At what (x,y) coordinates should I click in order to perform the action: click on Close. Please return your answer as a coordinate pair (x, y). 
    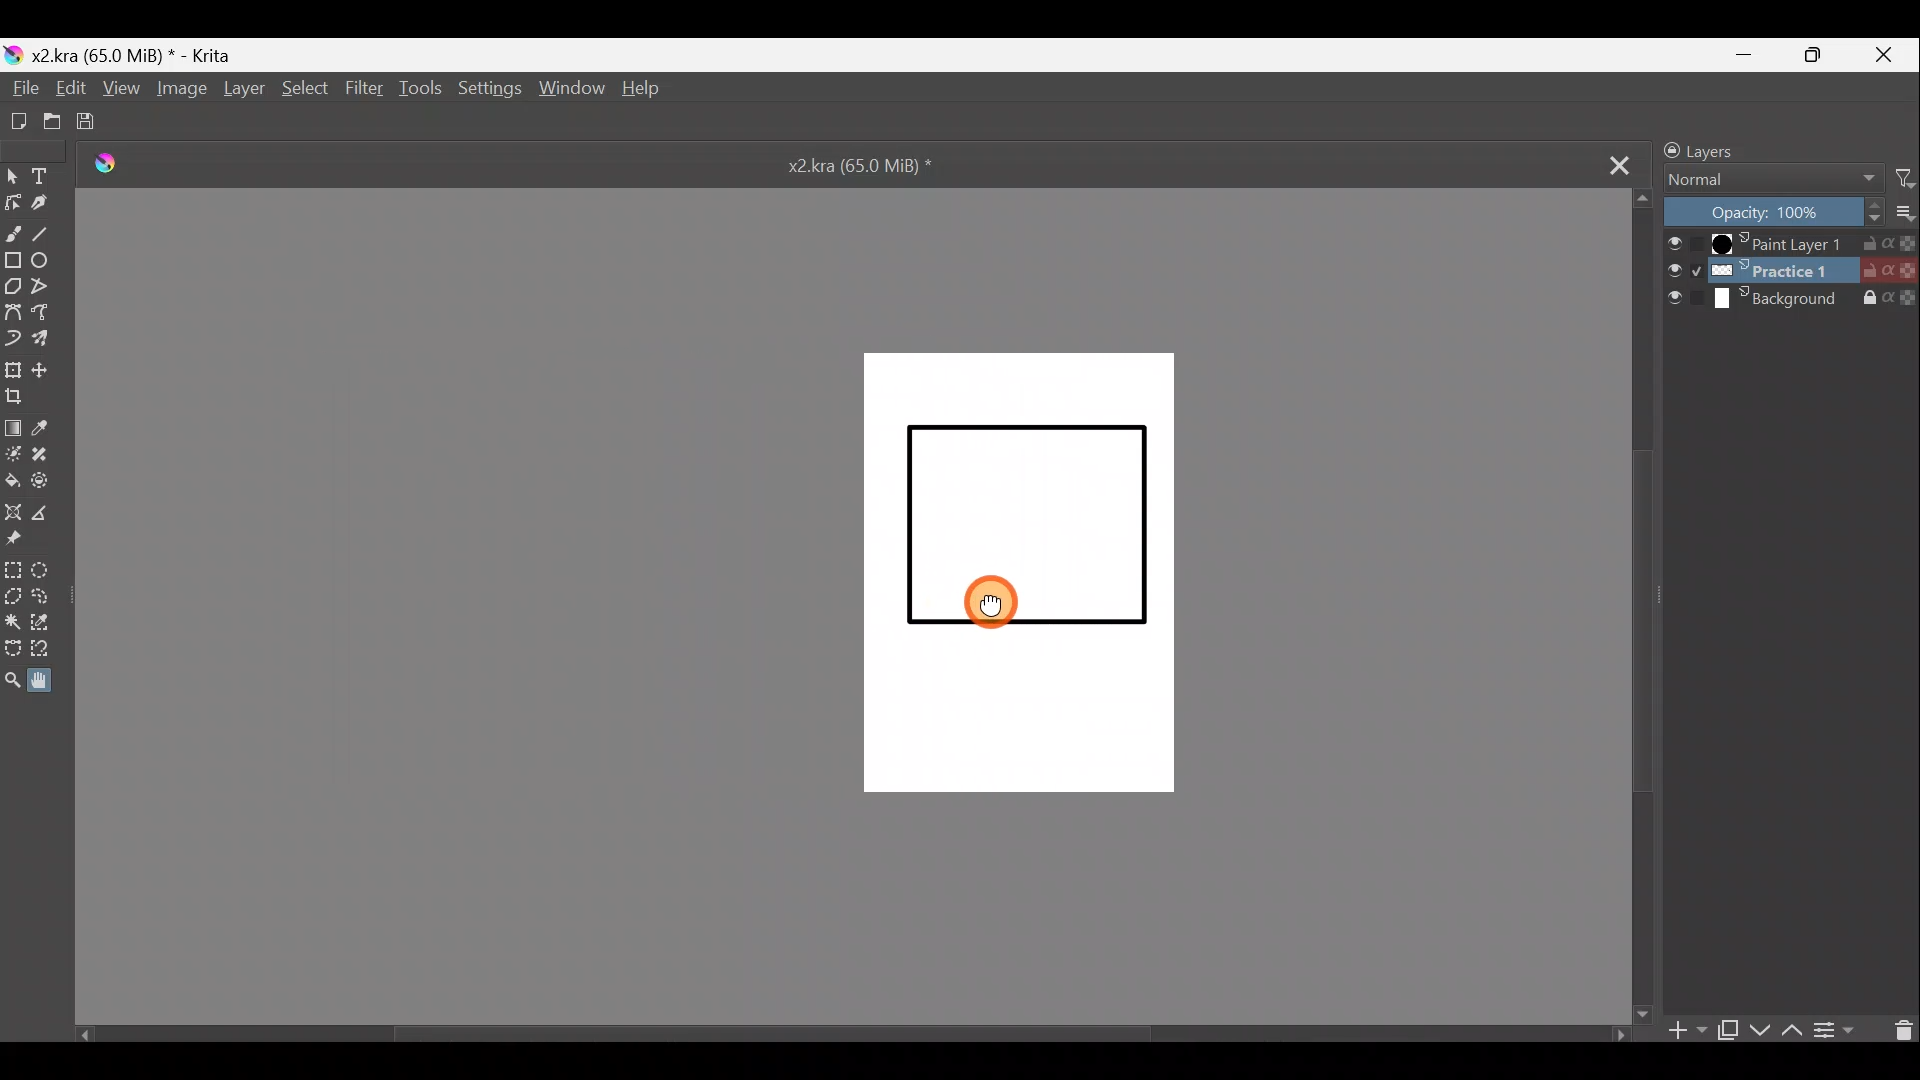
    Looking at the image, I should click on (1884, 56).